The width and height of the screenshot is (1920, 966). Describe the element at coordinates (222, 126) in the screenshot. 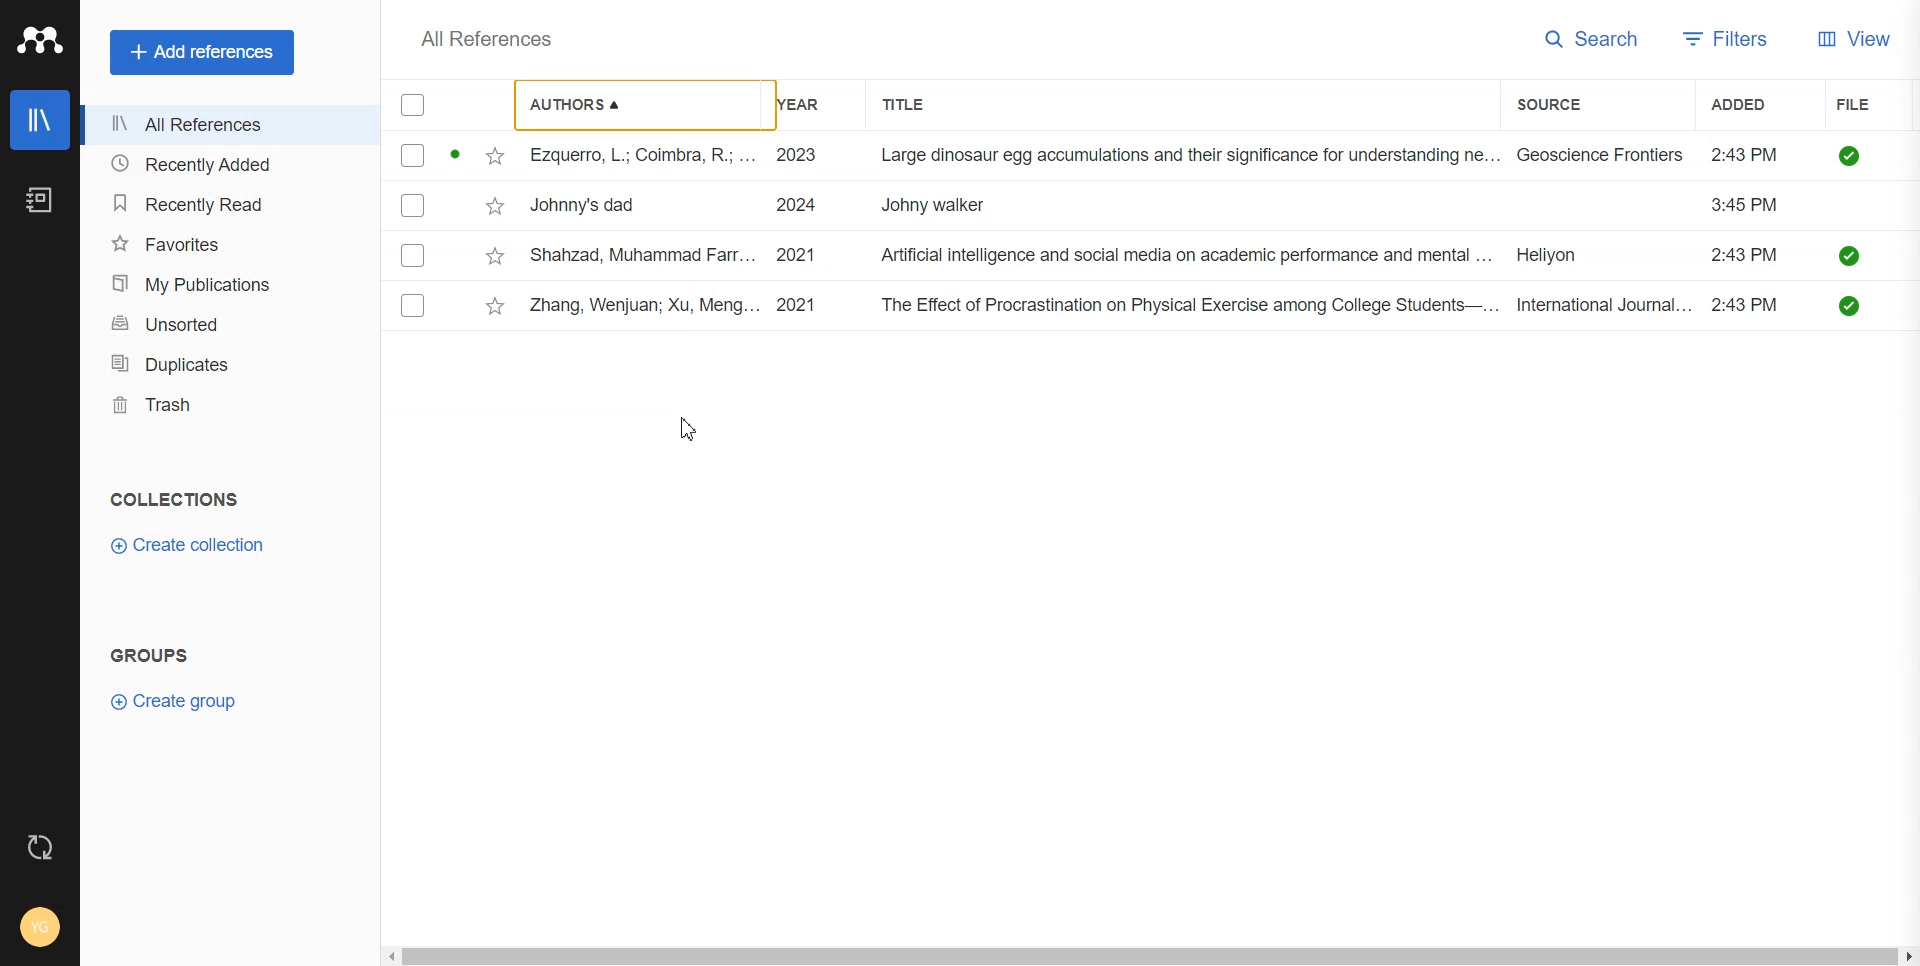

I see `All References` at that location.